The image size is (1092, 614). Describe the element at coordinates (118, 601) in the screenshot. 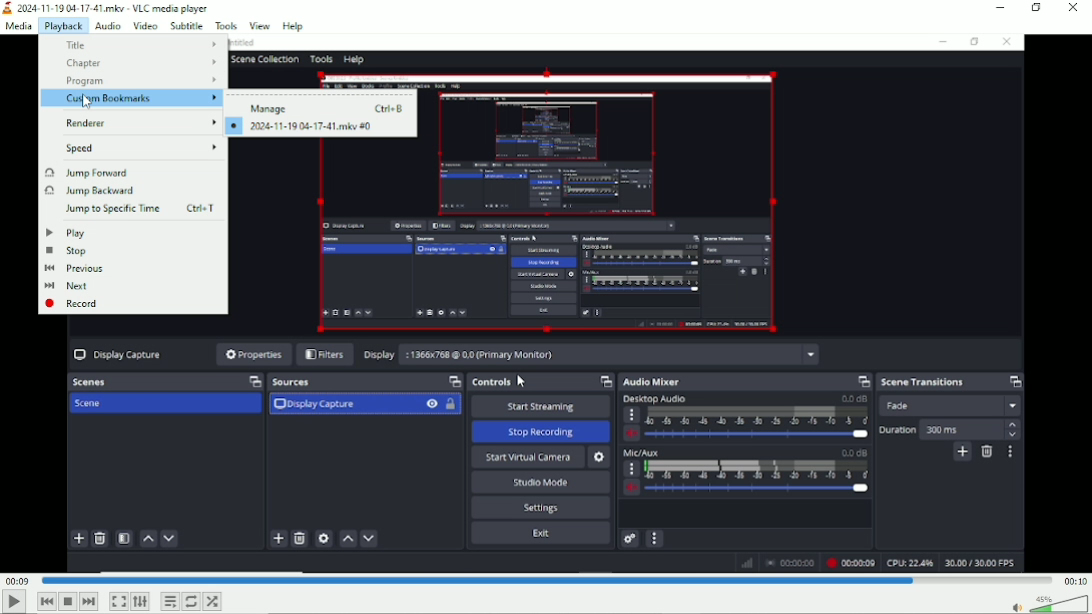

I see `Toggle video in fullscreen` at that location.